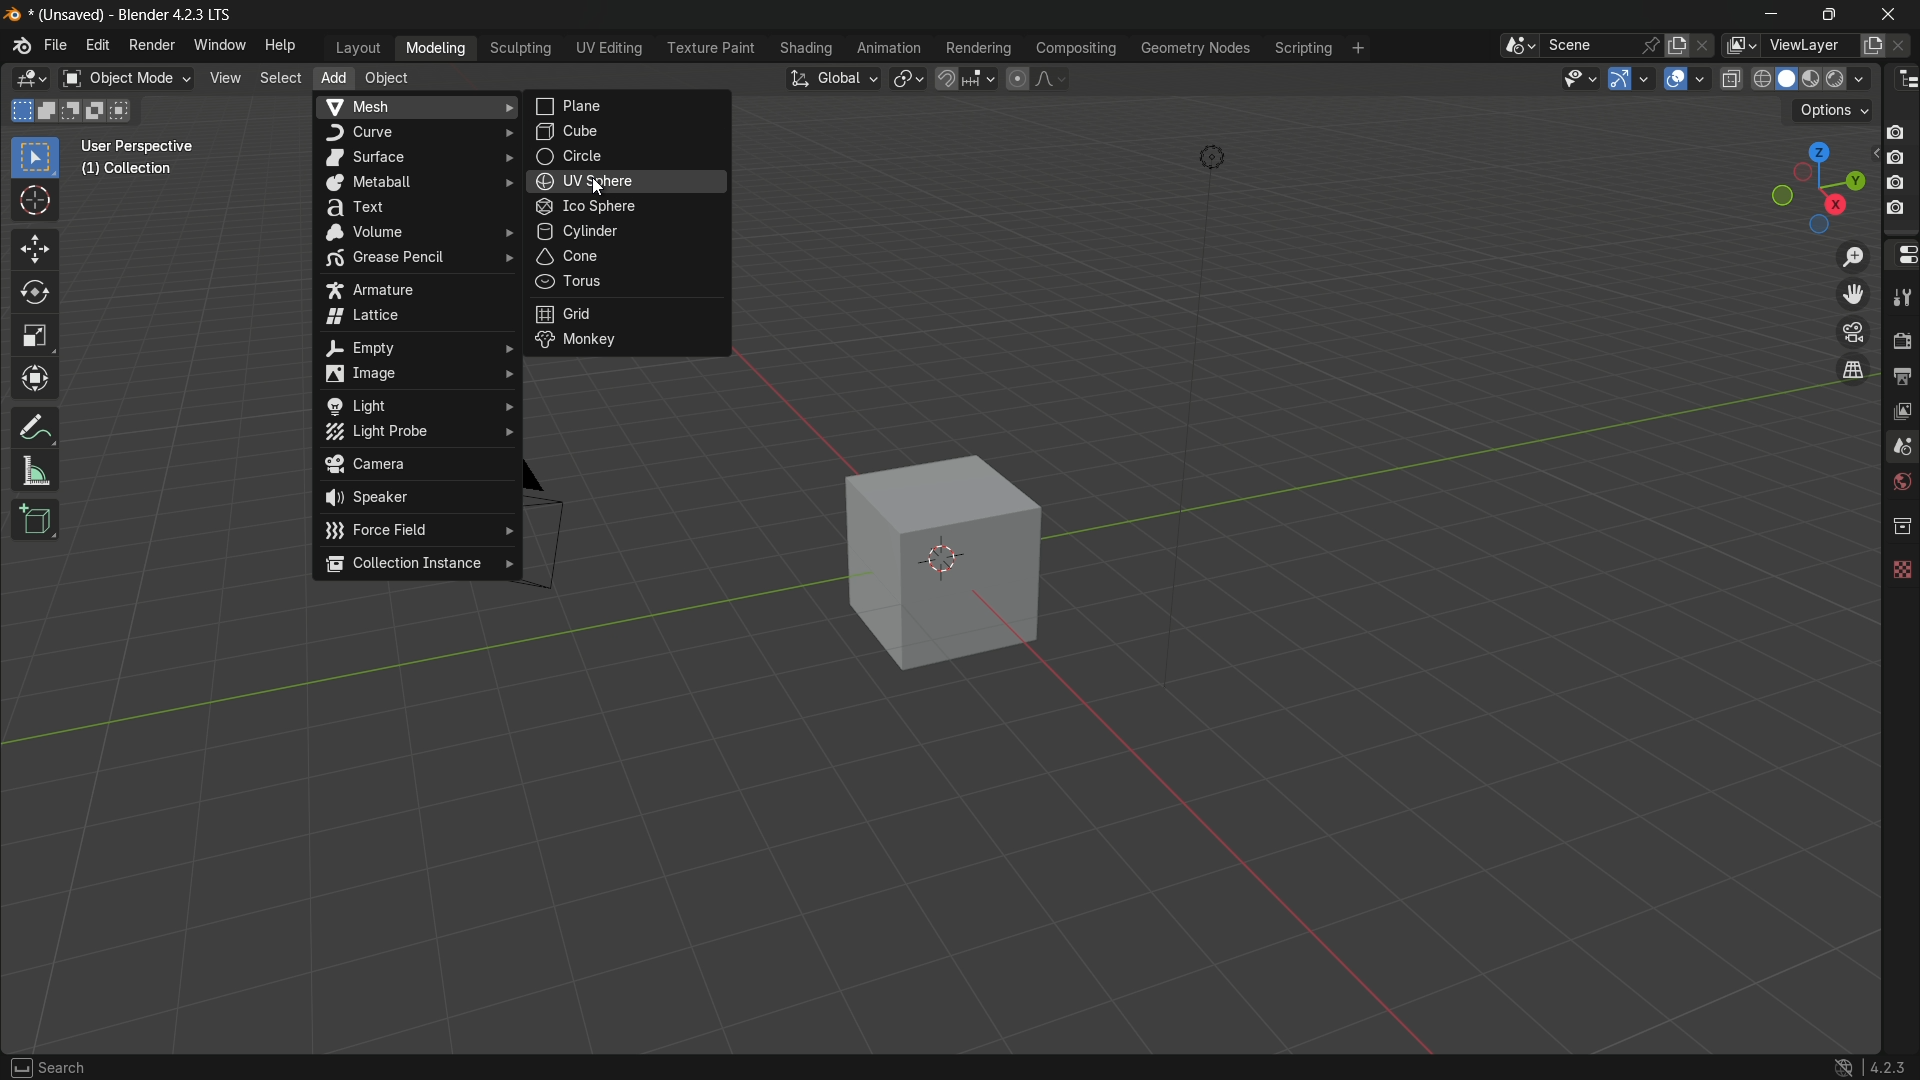 This screenshot has height=1080, width=1920. What do you see at coordinates (1073, 48) in the screenshot?
I see `compositing menu` at bounding box center [1073, 48].